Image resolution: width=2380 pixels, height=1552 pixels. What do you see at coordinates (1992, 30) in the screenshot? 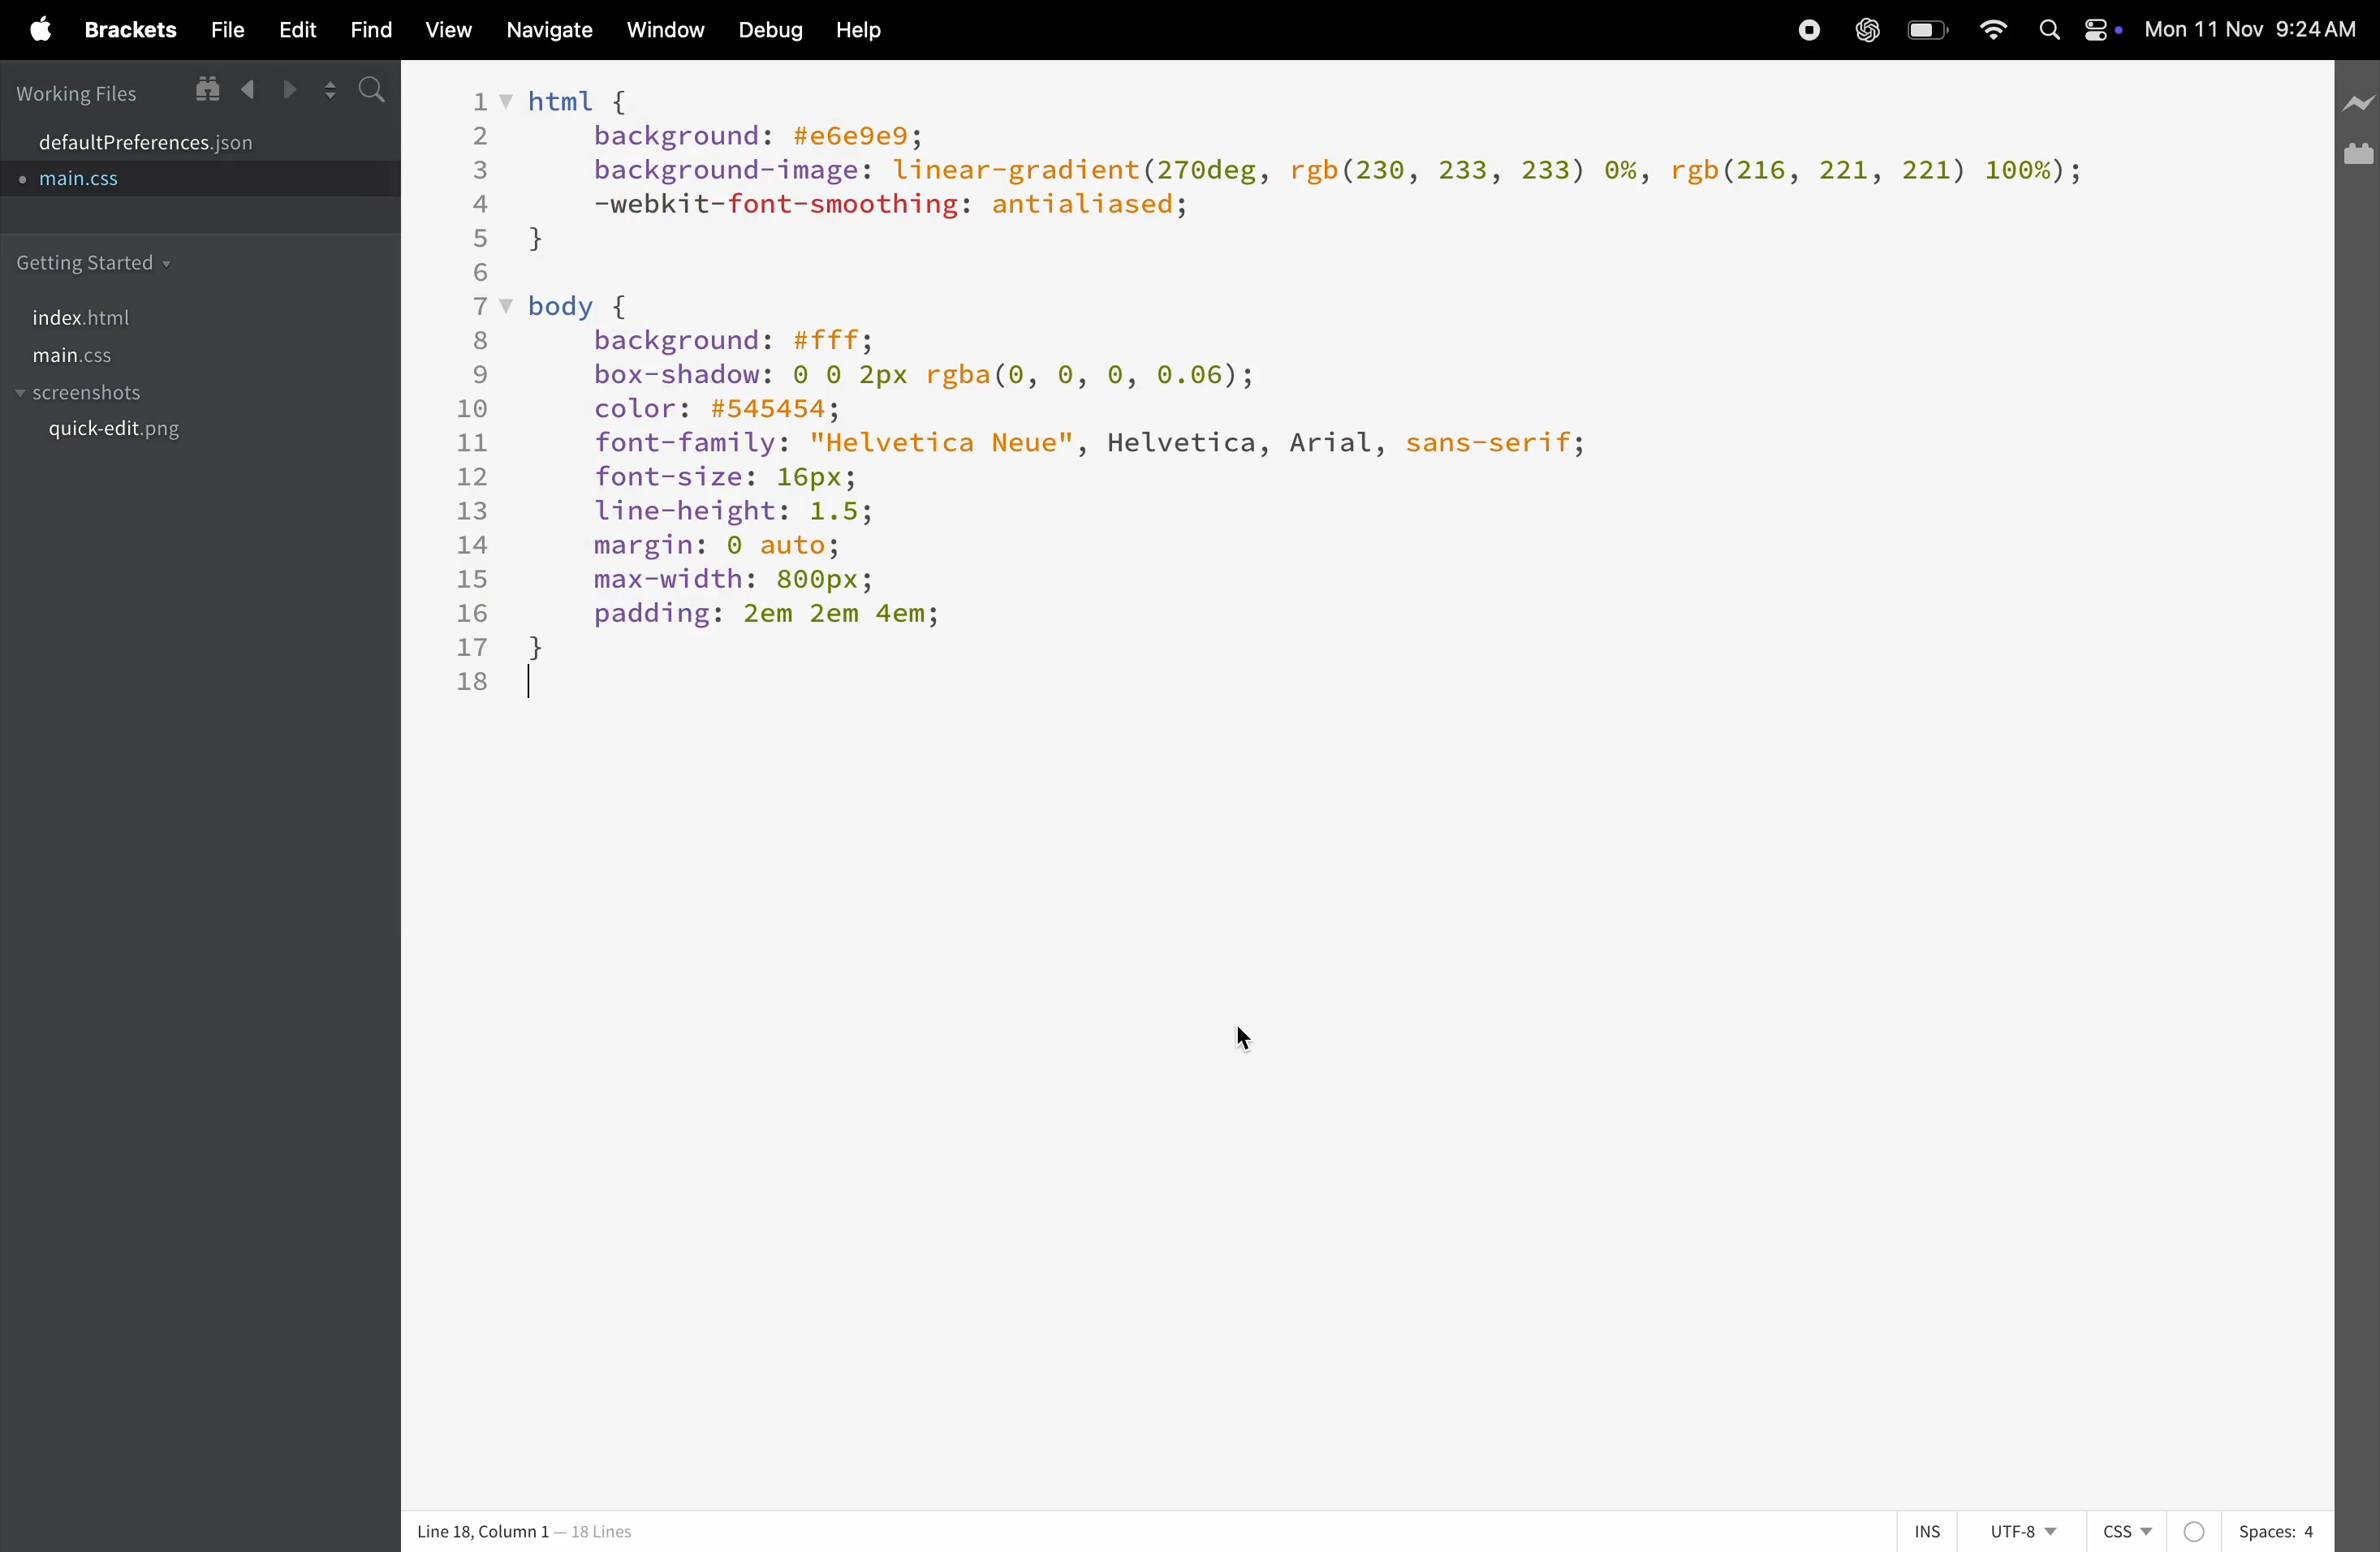
I see `wifi` at bounding box center [1992, 30].